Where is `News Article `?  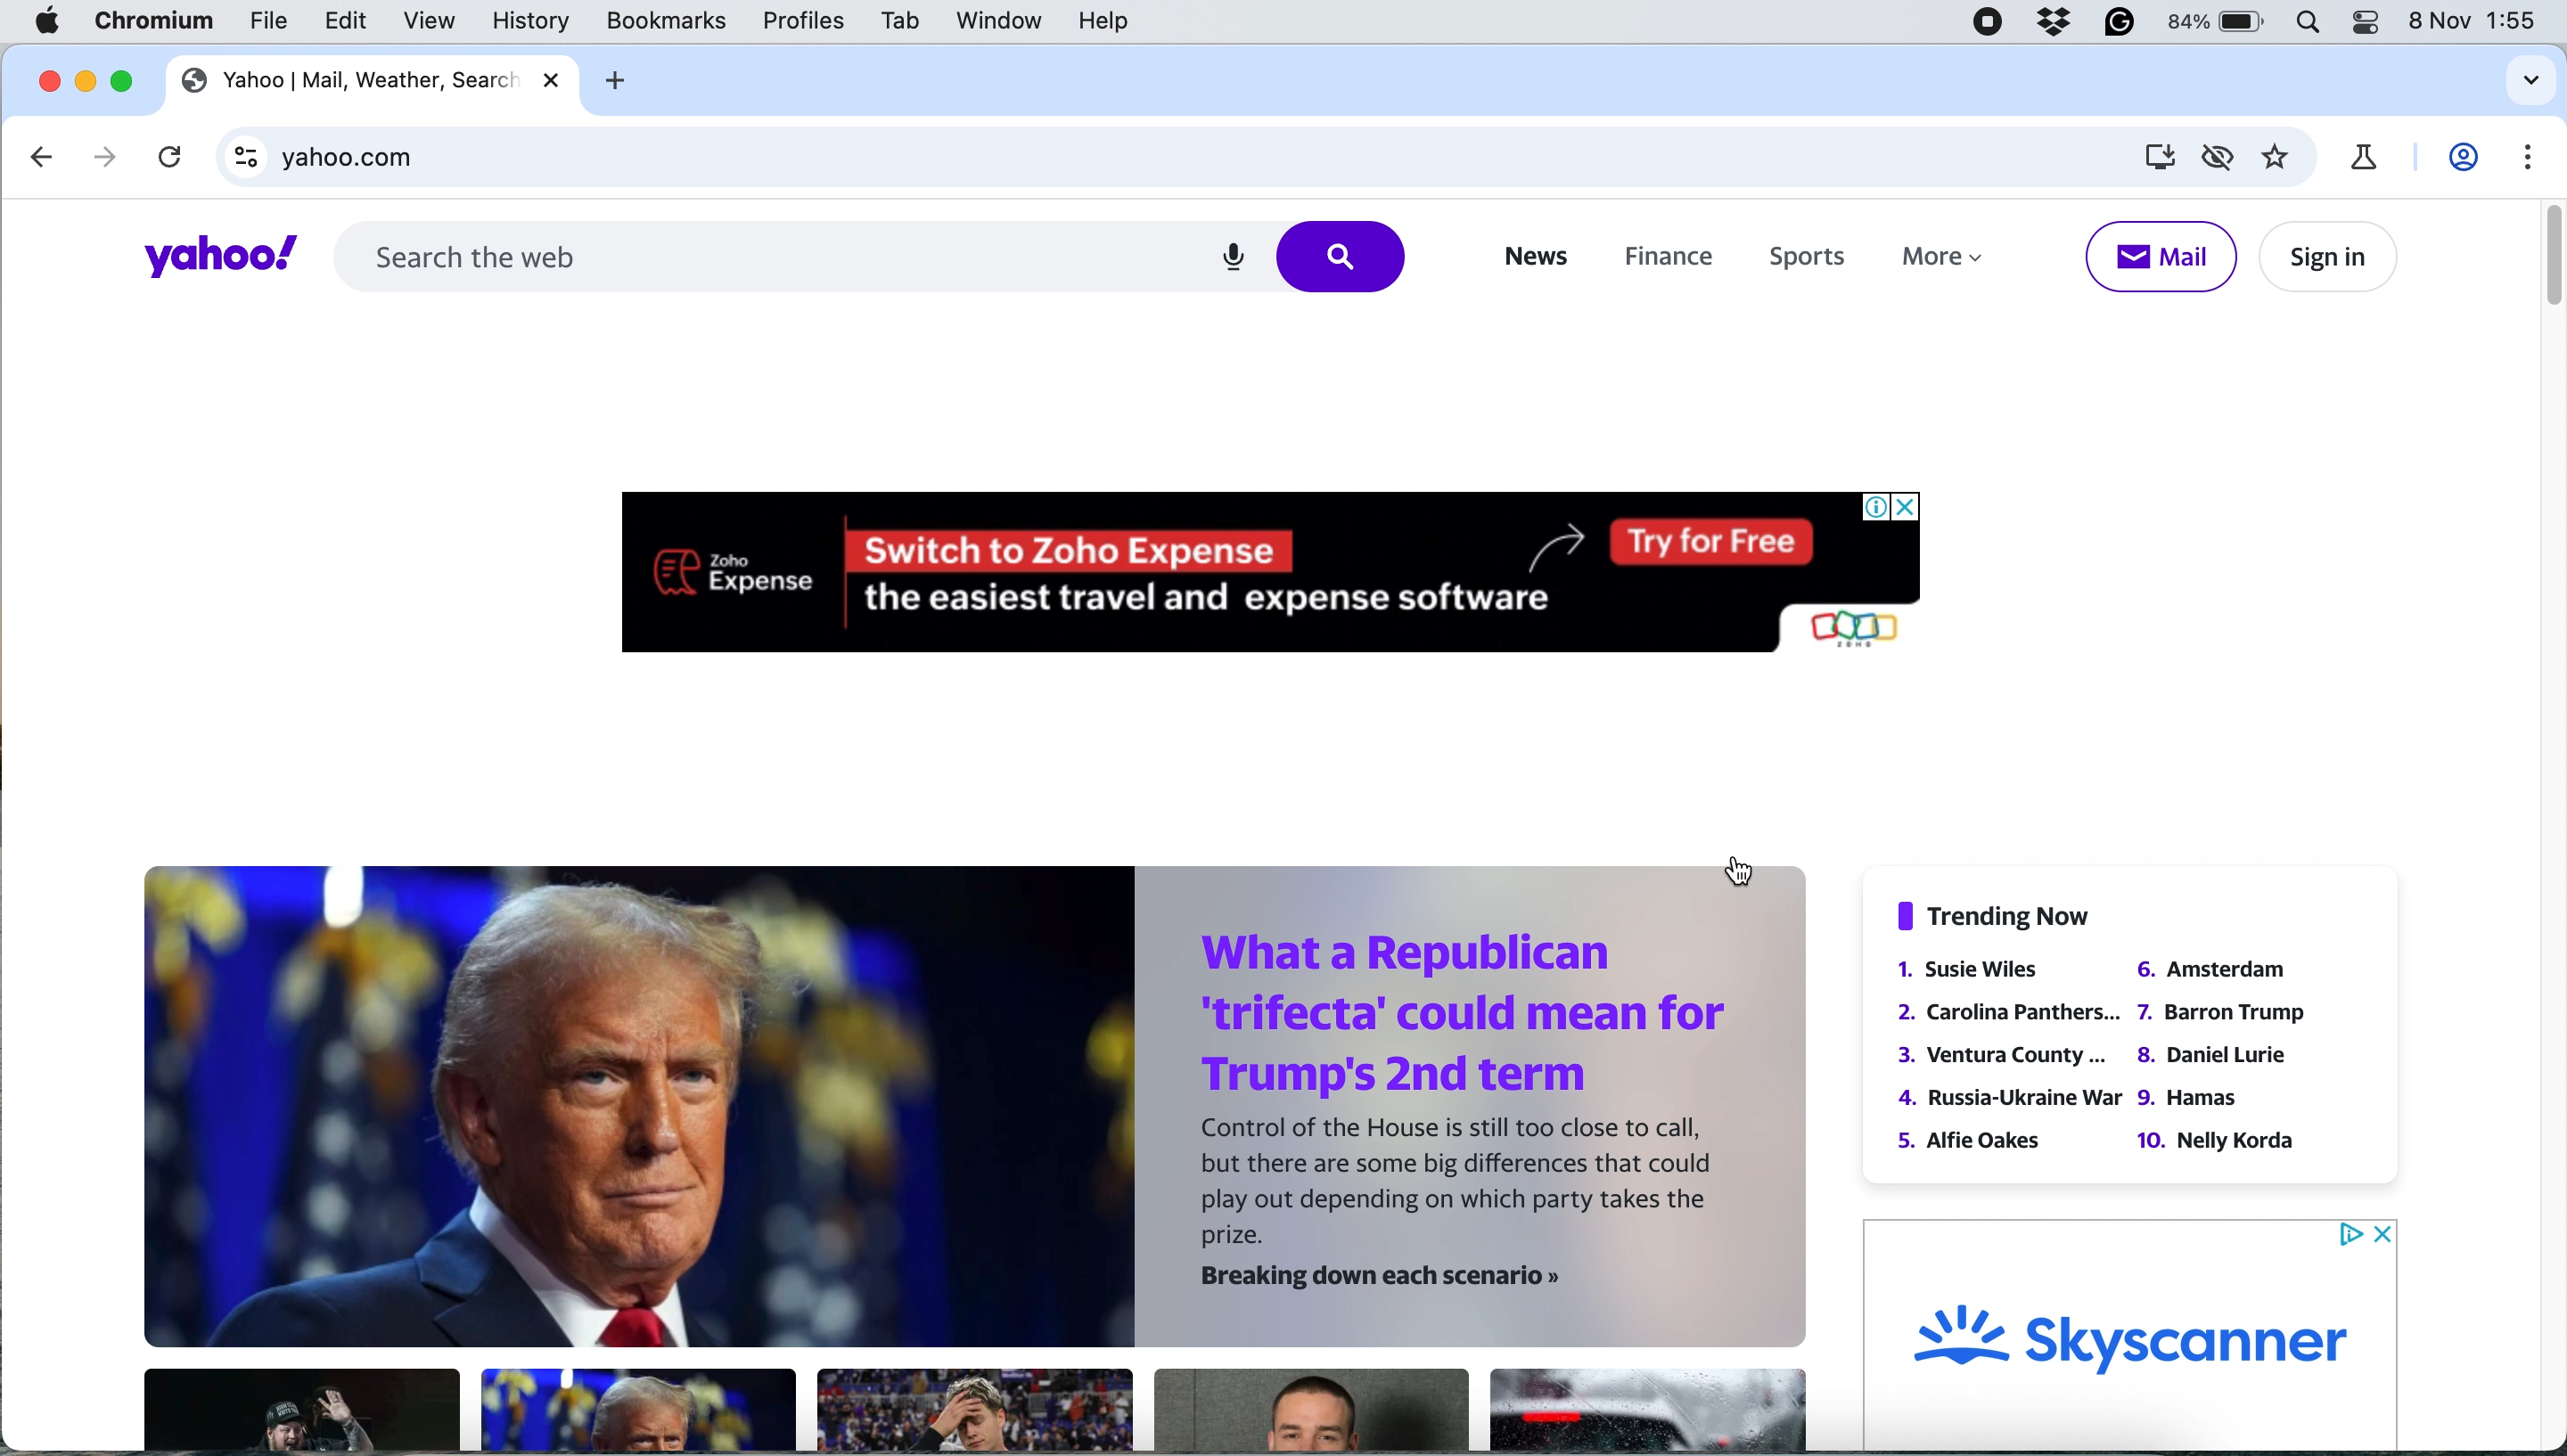
News Article  is located at coordinates (300, 1411).